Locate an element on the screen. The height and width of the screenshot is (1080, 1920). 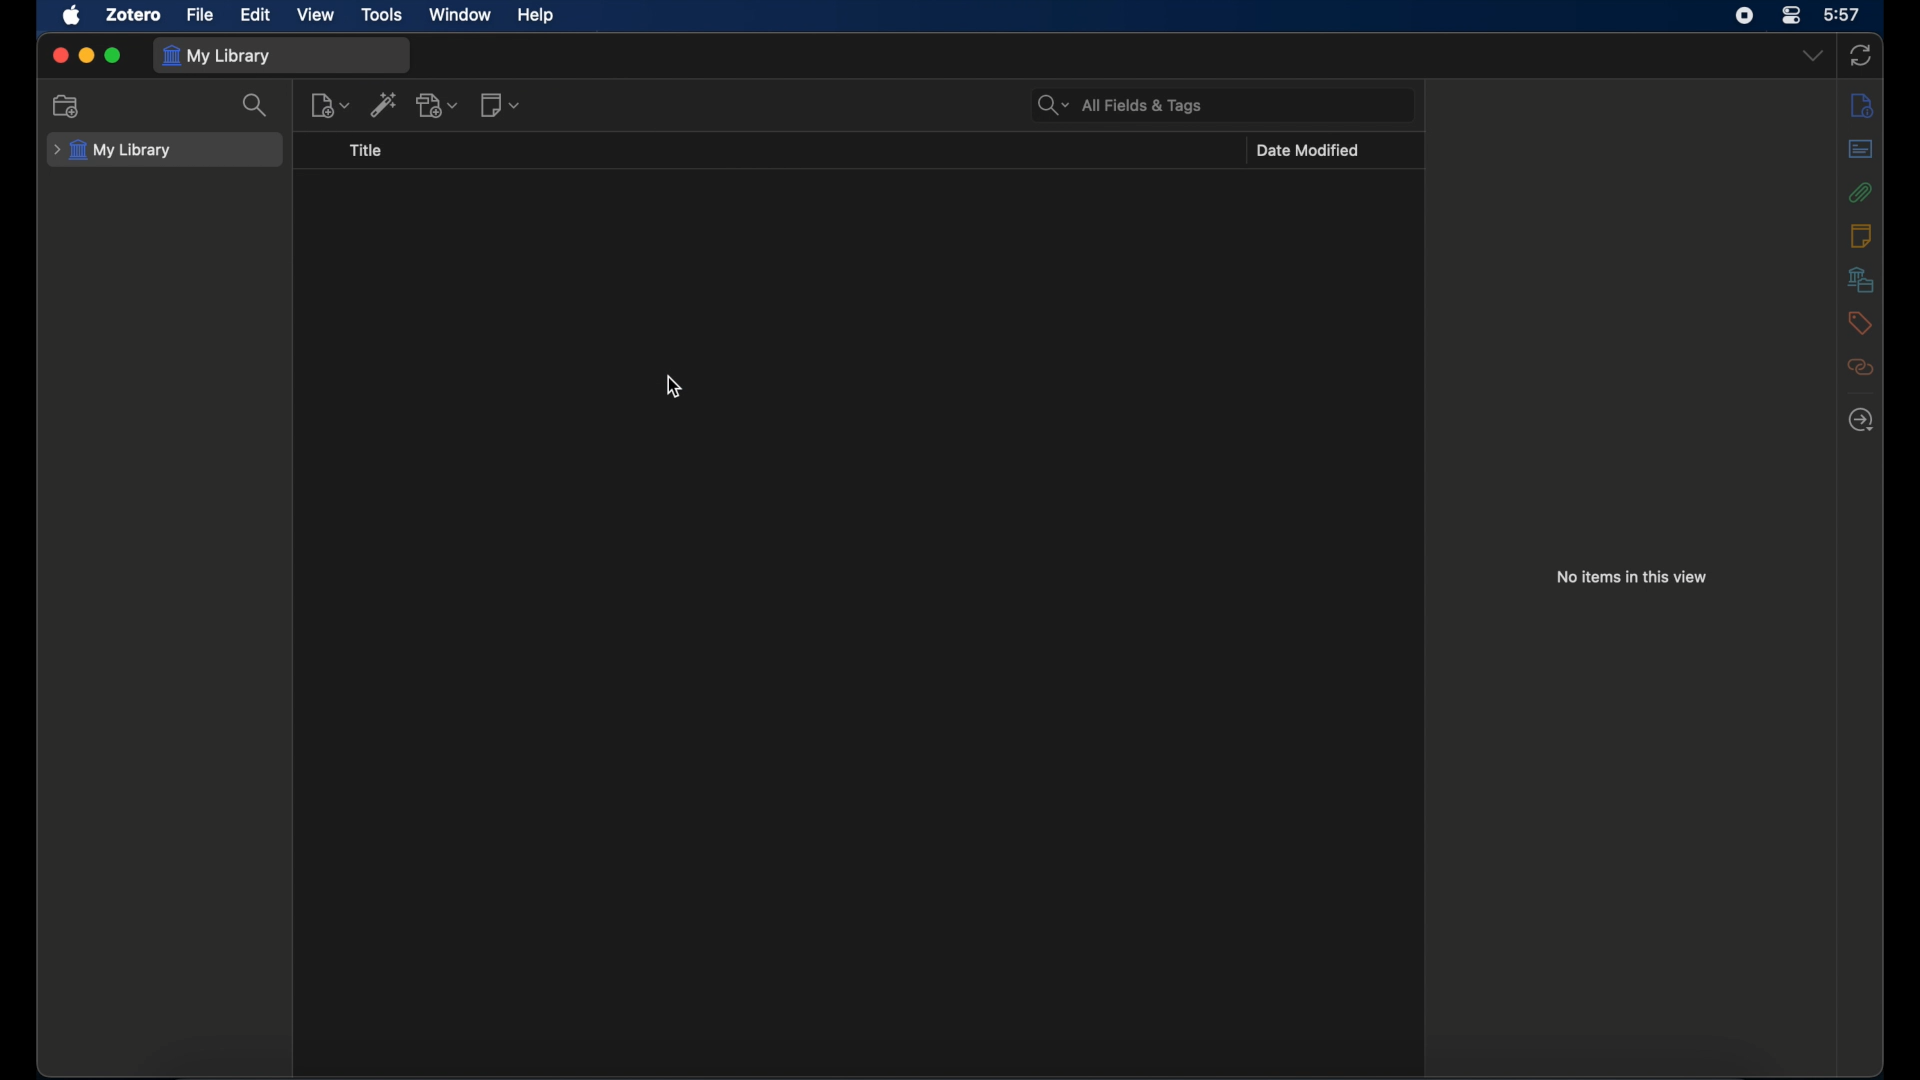
my library is located at coordinates (113, 150).